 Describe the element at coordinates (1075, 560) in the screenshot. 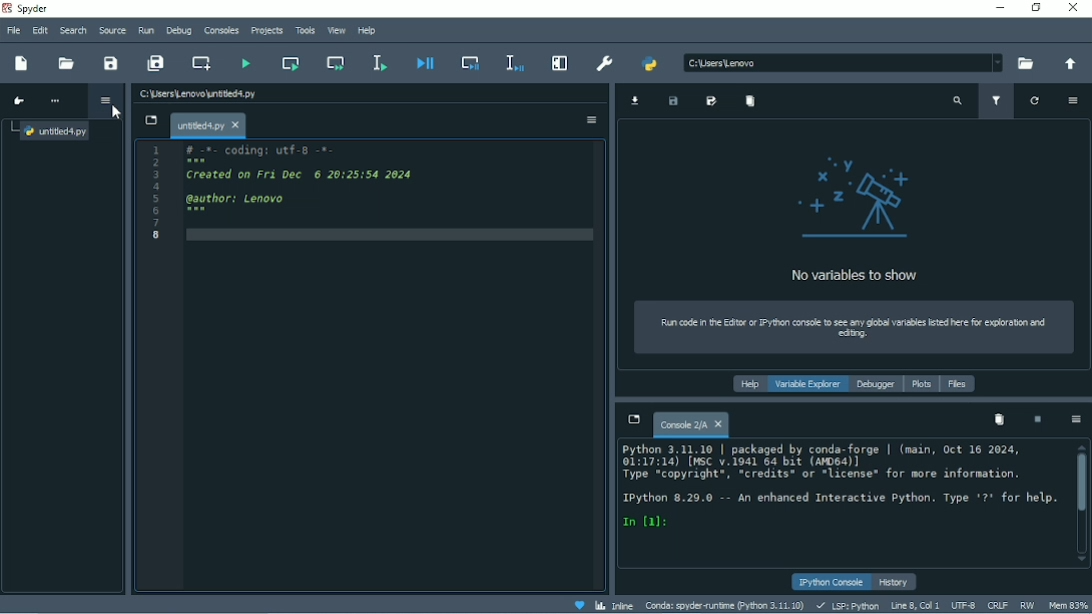

I see `scroll down` at that location.